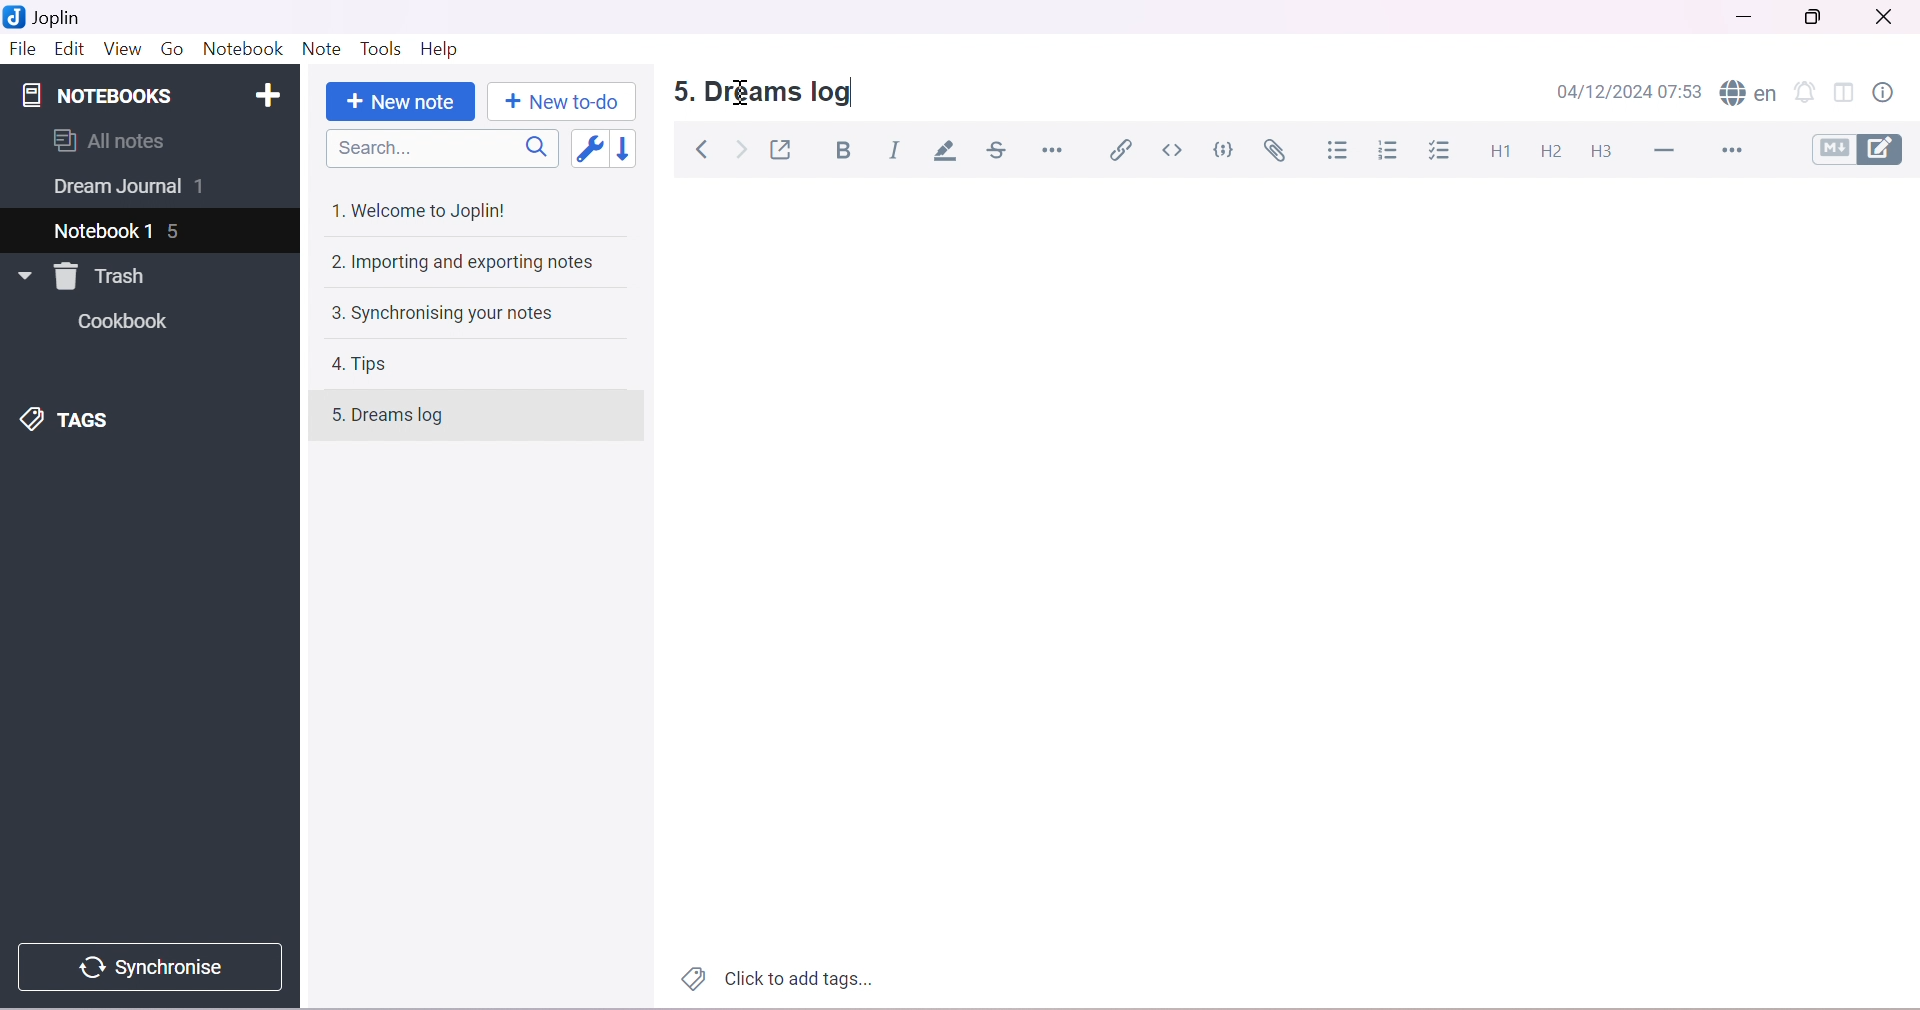  What do you see at coordinates (115, 190) in the screenshot?
I see `Dream Journal` at bounding box center [115, 190].